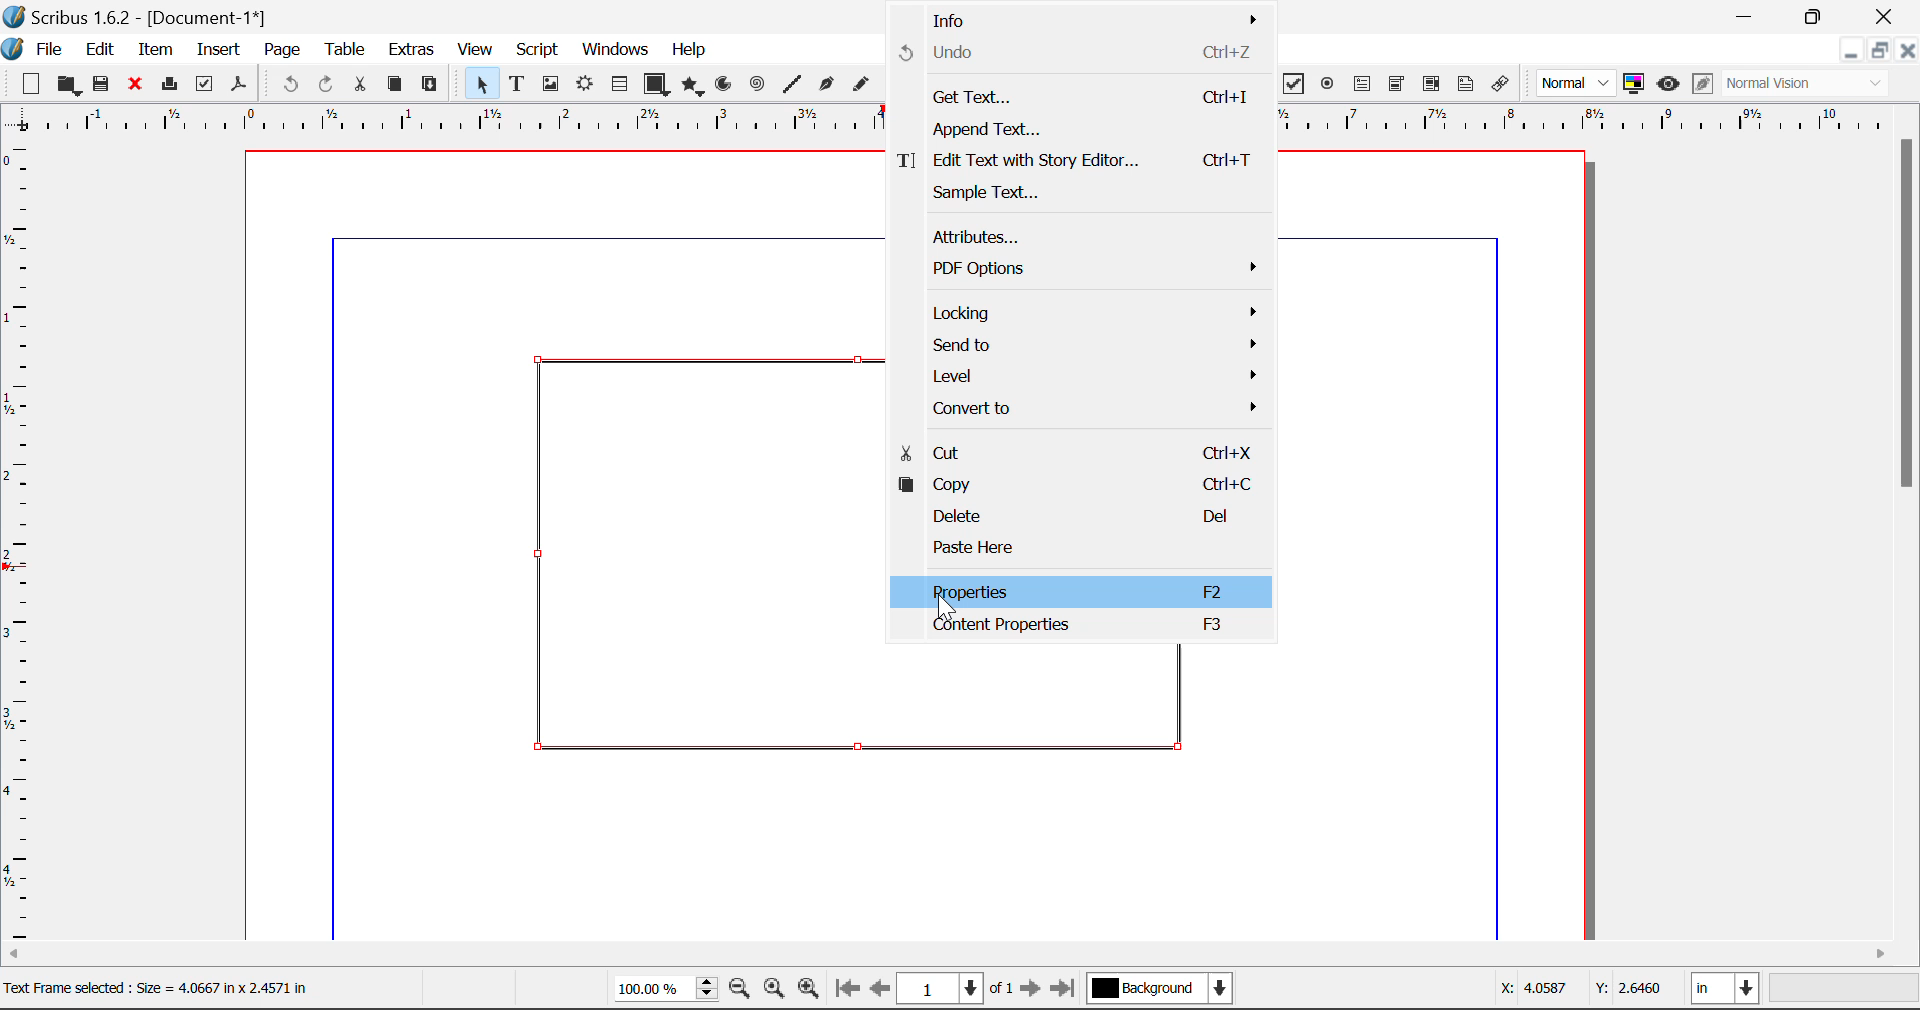 The width and height of the screenshot is (1920, 1010). Describe the element at coordinates (1034, 992) in the screenshot. I see `Next Page` at that location.